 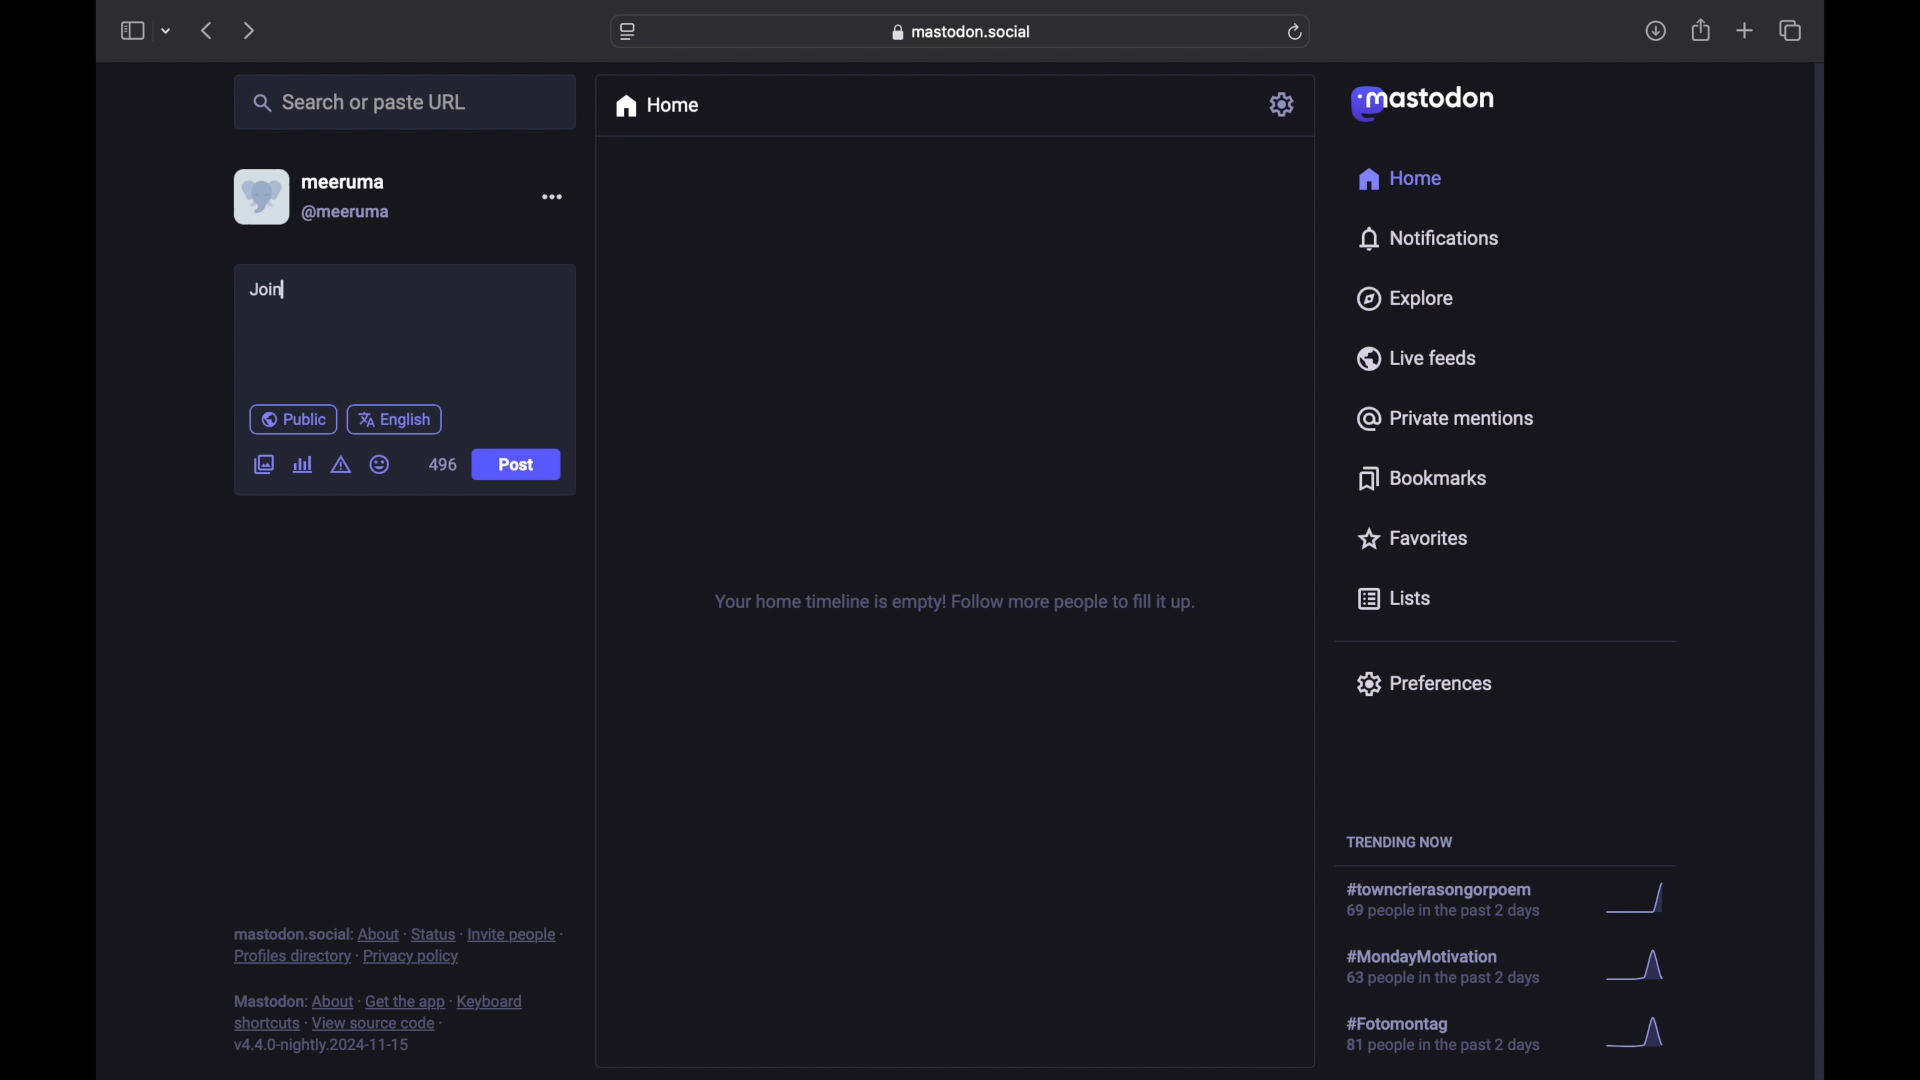 What do you see at coordinates (1420, 102) in the screenshot?
I see `mastodon` at bounding box center [1420, 102].